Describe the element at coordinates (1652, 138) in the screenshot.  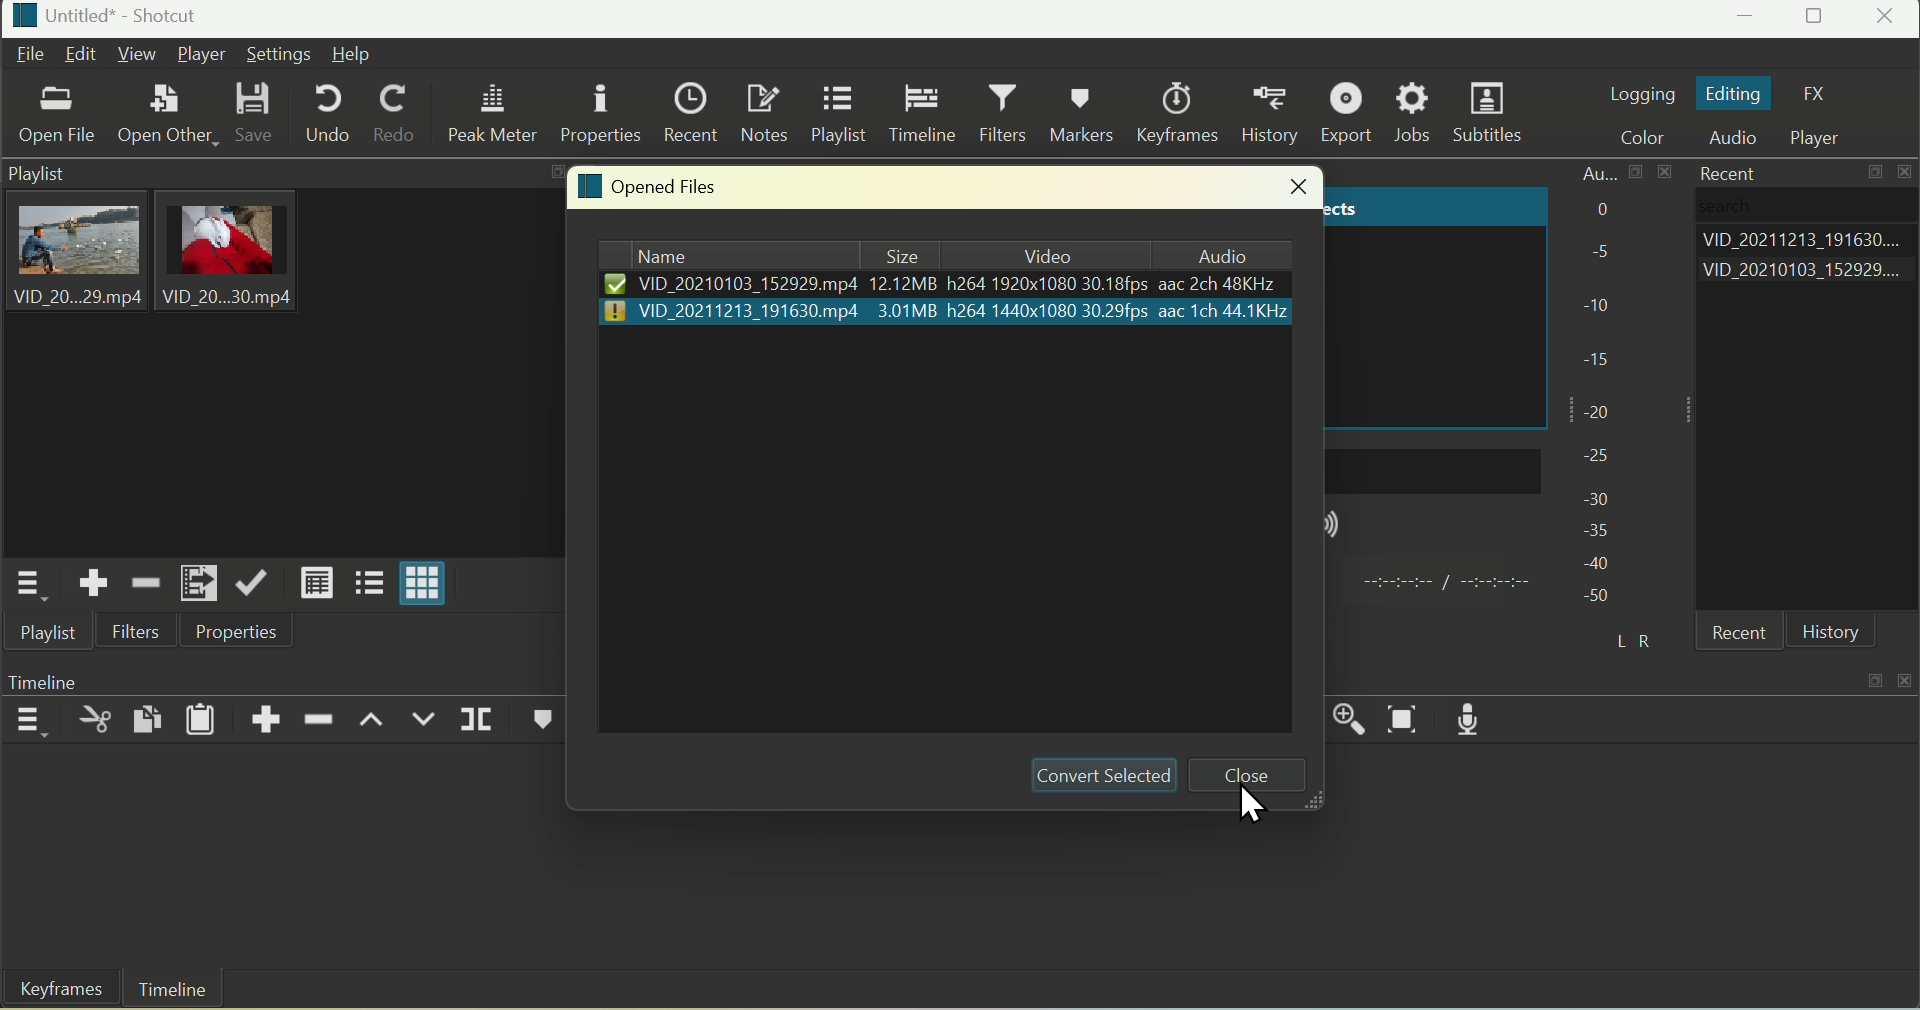
I see `Color` at that location.